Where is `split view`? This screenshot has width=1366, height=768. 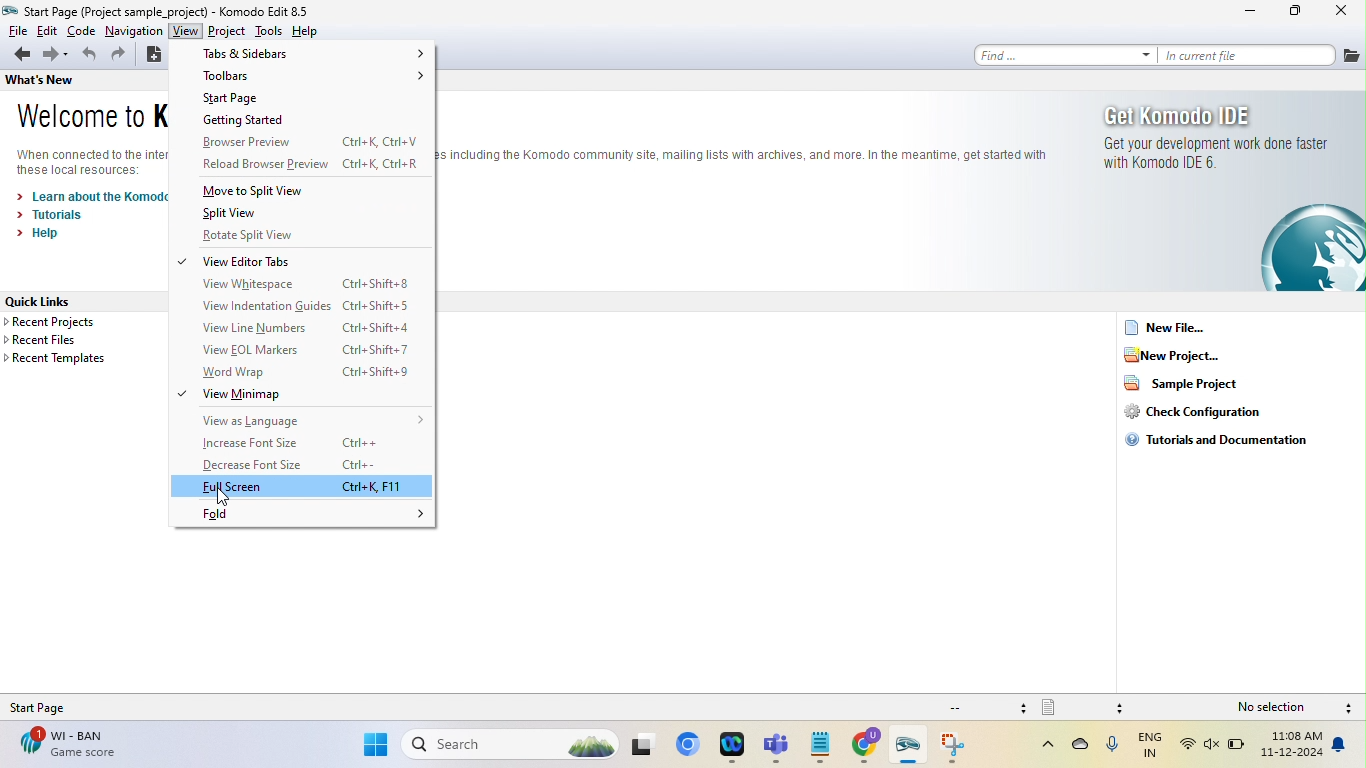 split view is located at coordinates (231, 213).